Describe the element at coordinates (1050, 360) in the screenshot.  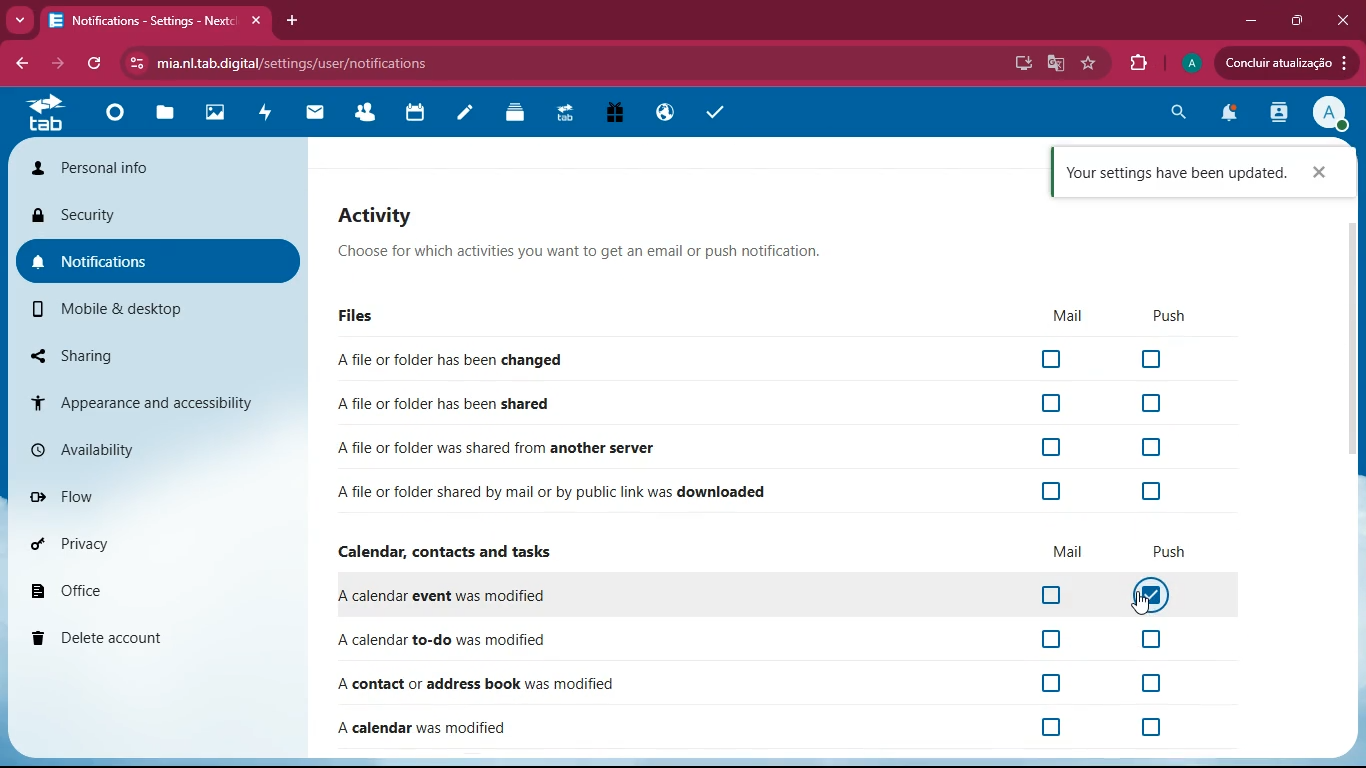
I see `checkbox` at that location.